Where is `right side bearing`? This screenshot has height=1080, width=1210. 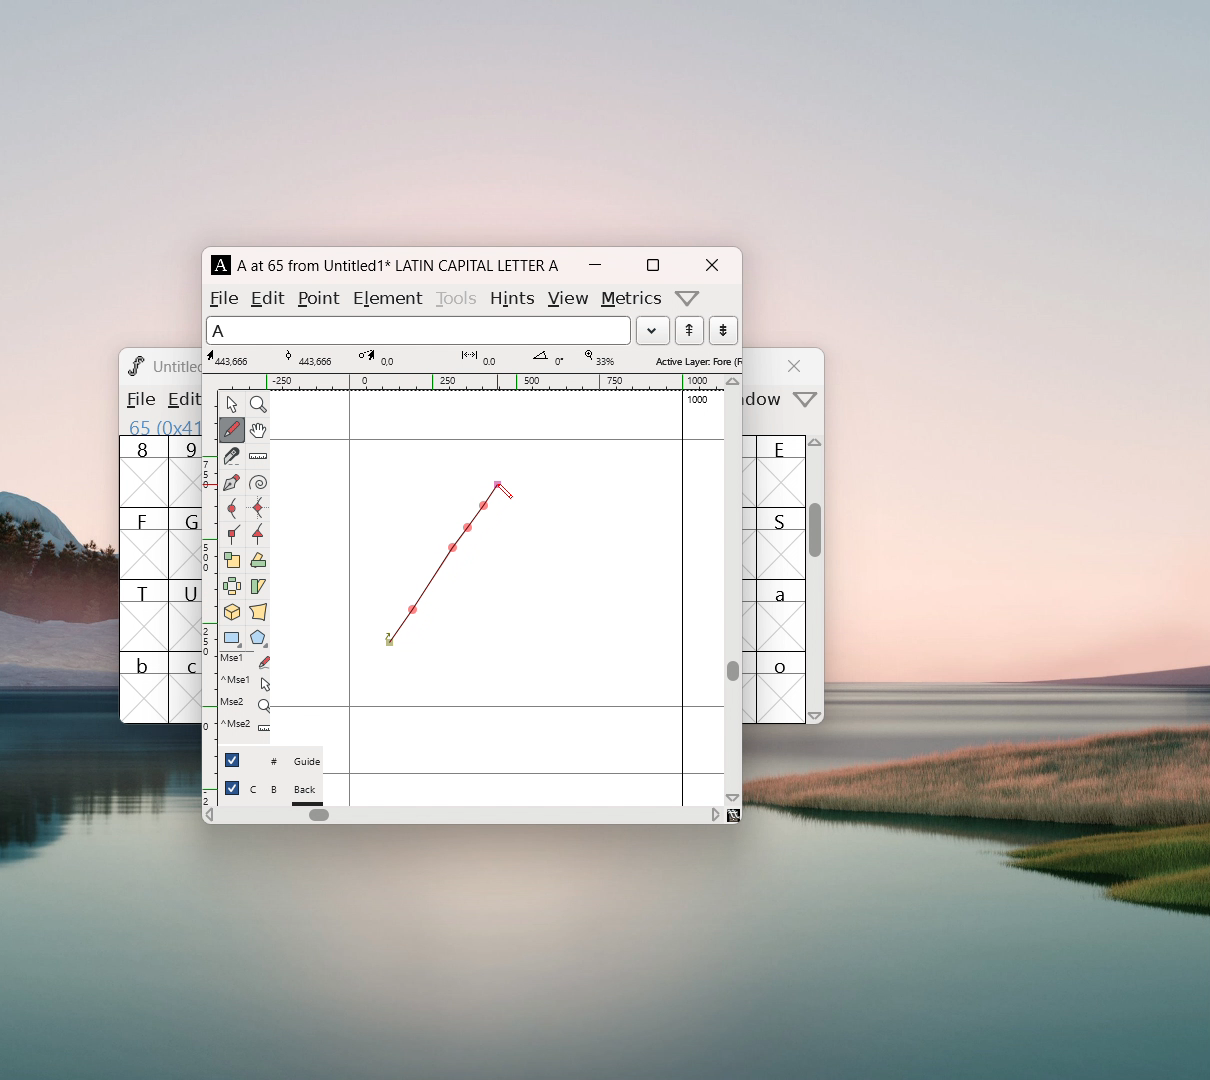 right side bearing is located at coordinates (683, 597).